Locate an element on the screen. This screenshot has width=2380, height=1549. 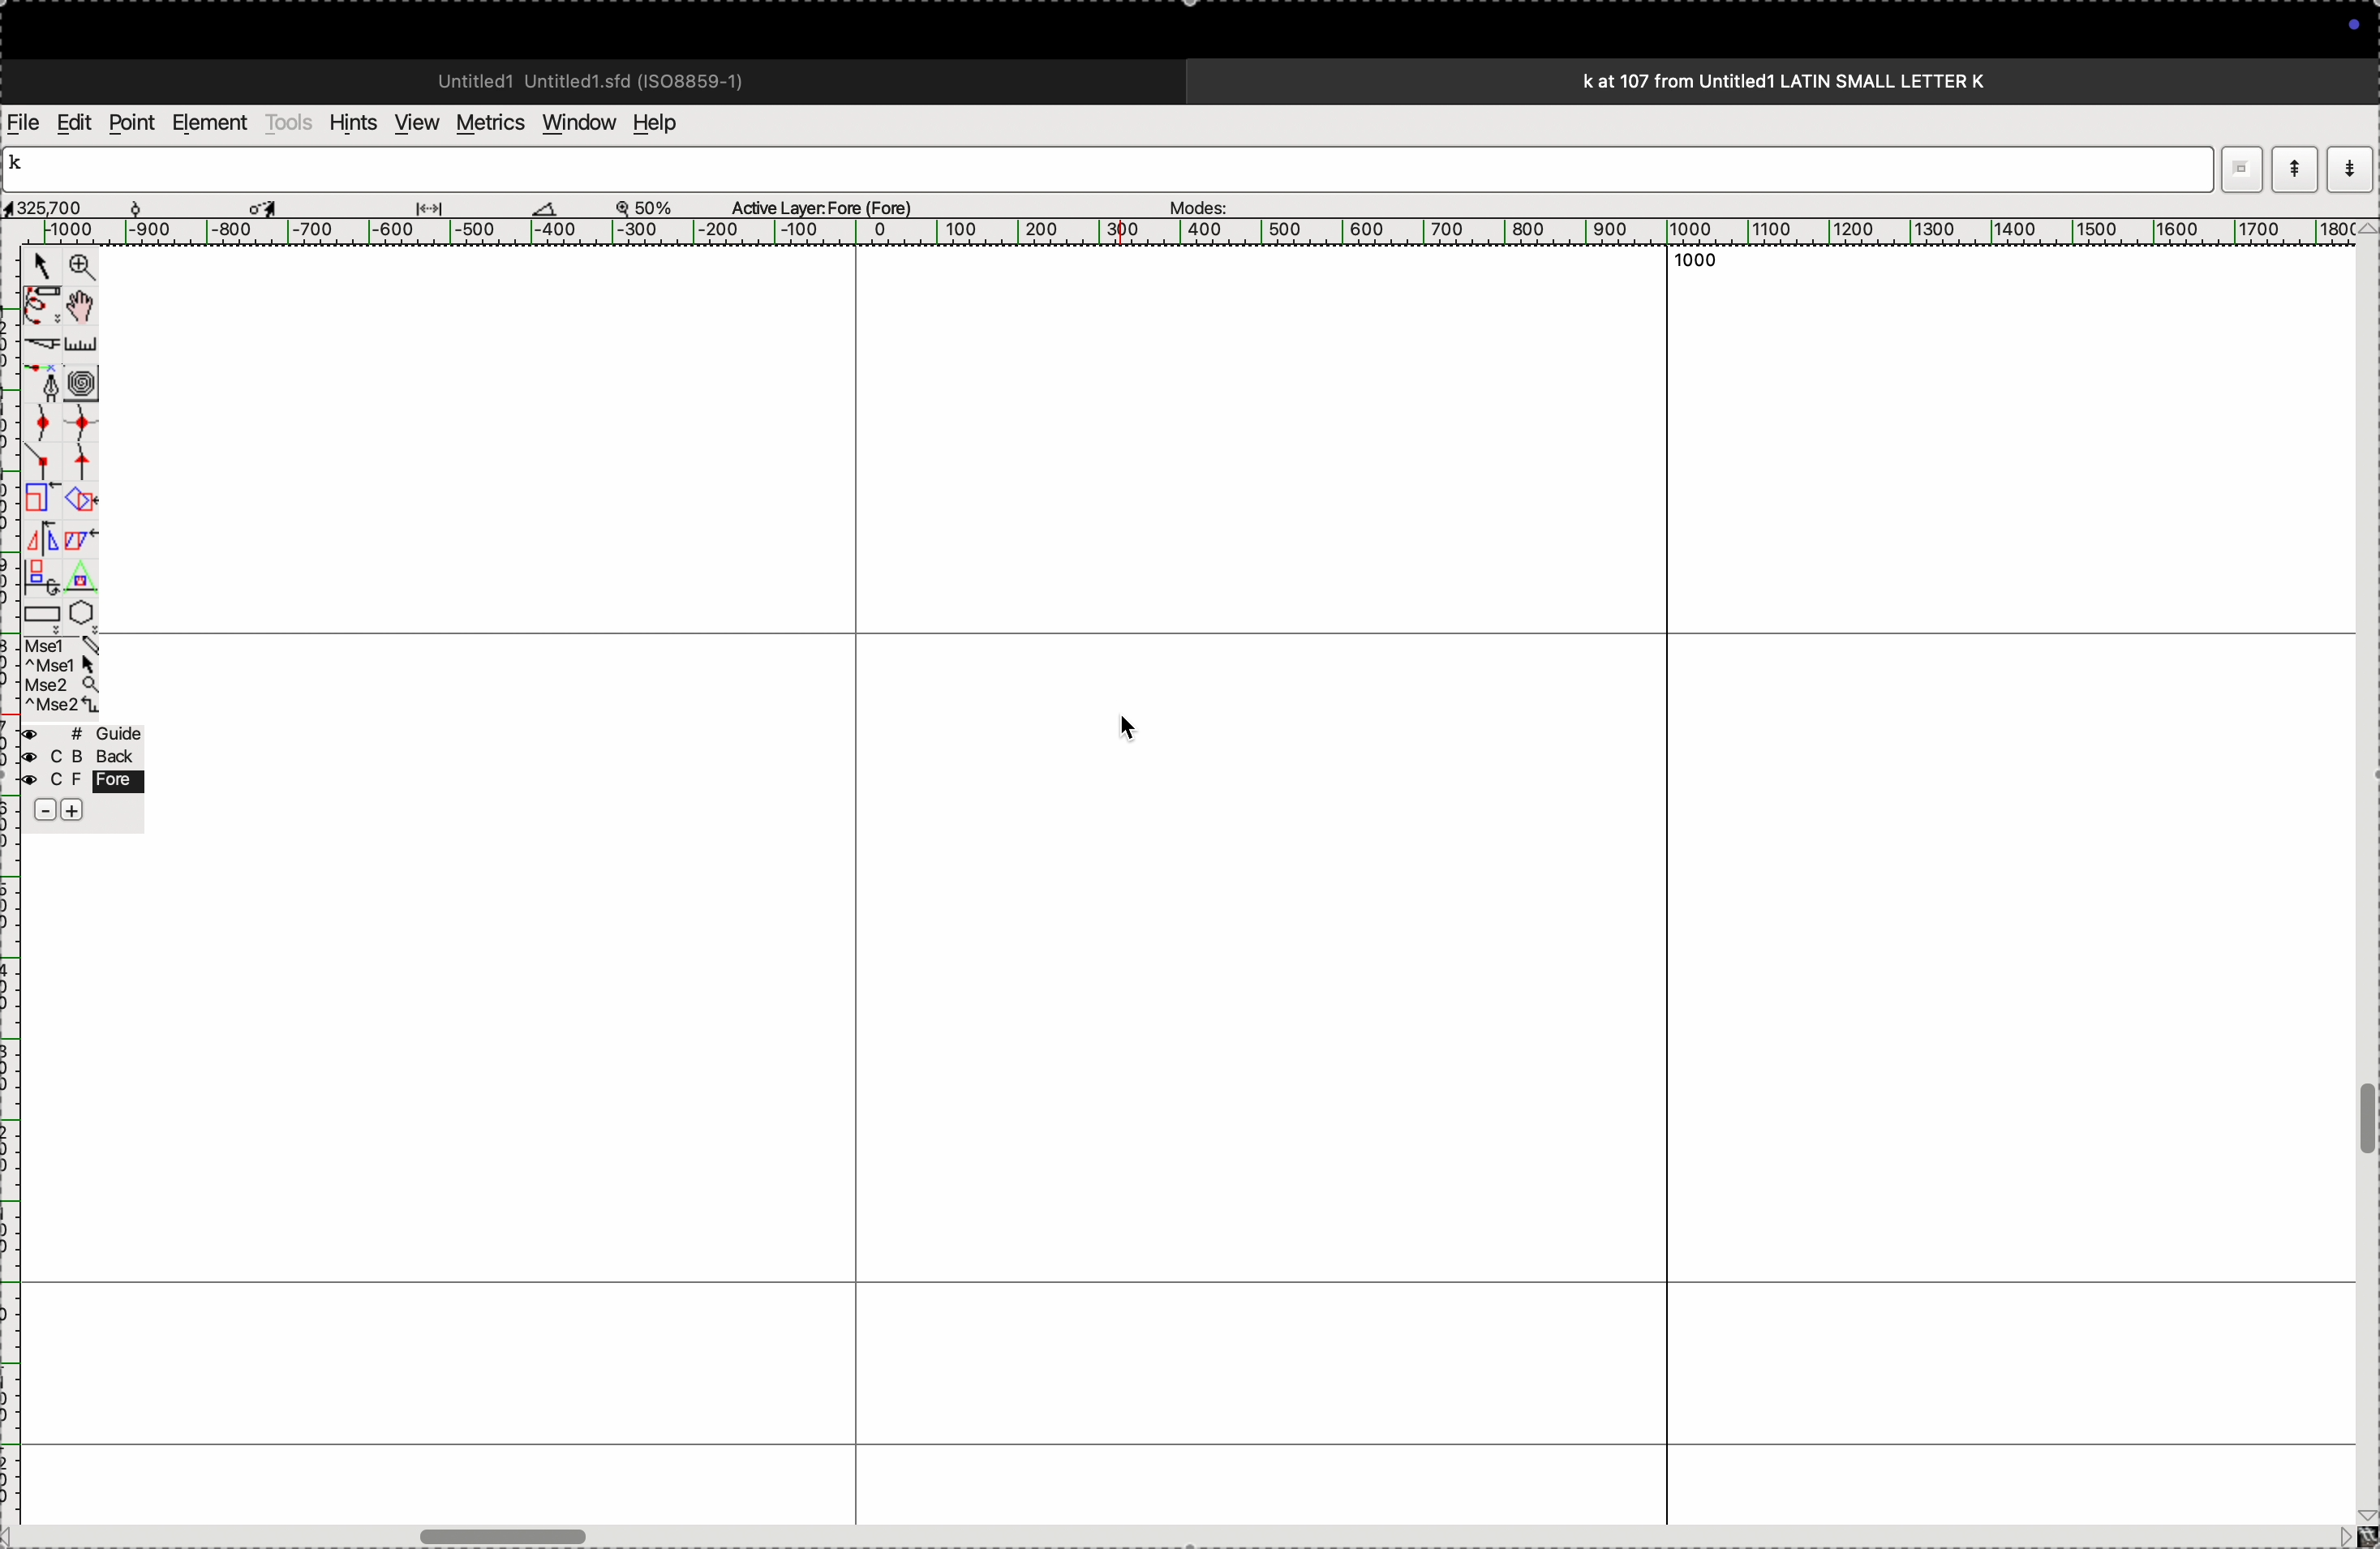
cursor is located at coordinates (41, 269).